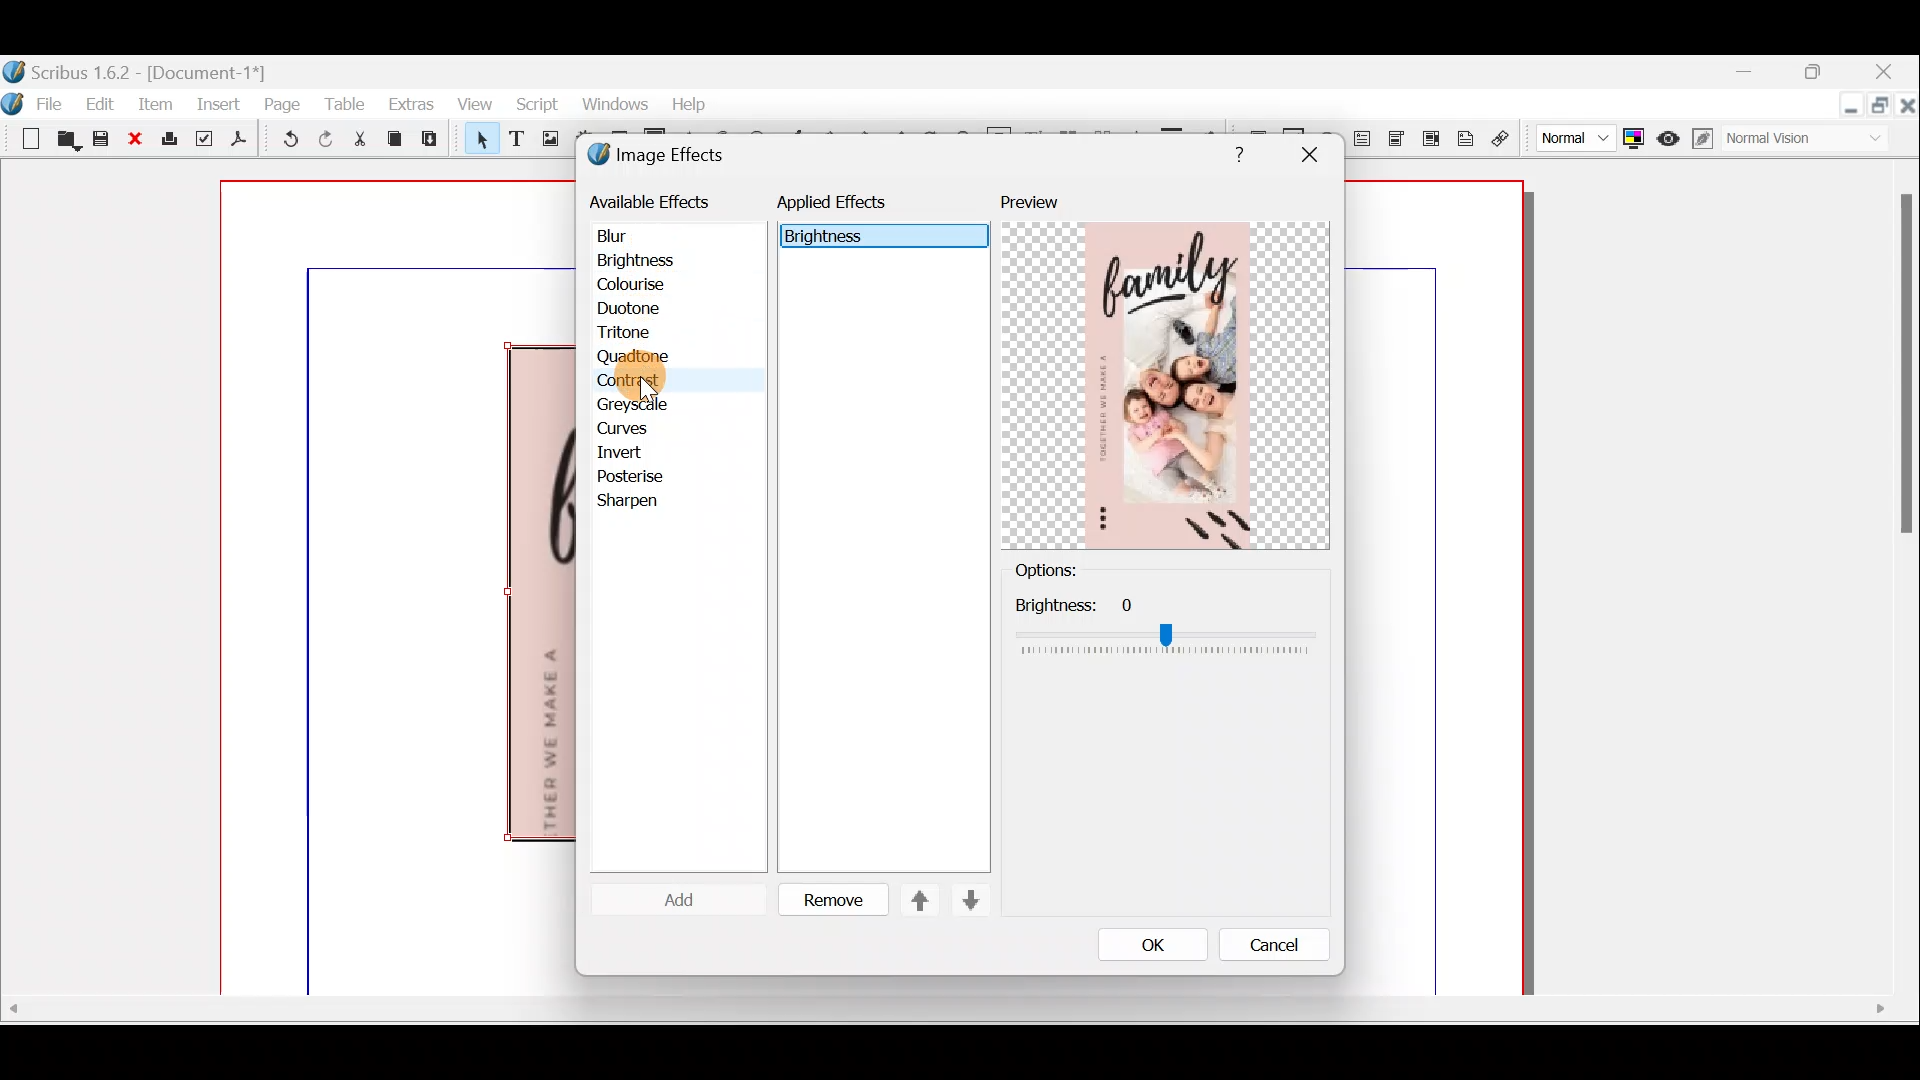 The width and height of the screenshot is (1920, 1080). I want to click on maximise, so click(1819, 75).